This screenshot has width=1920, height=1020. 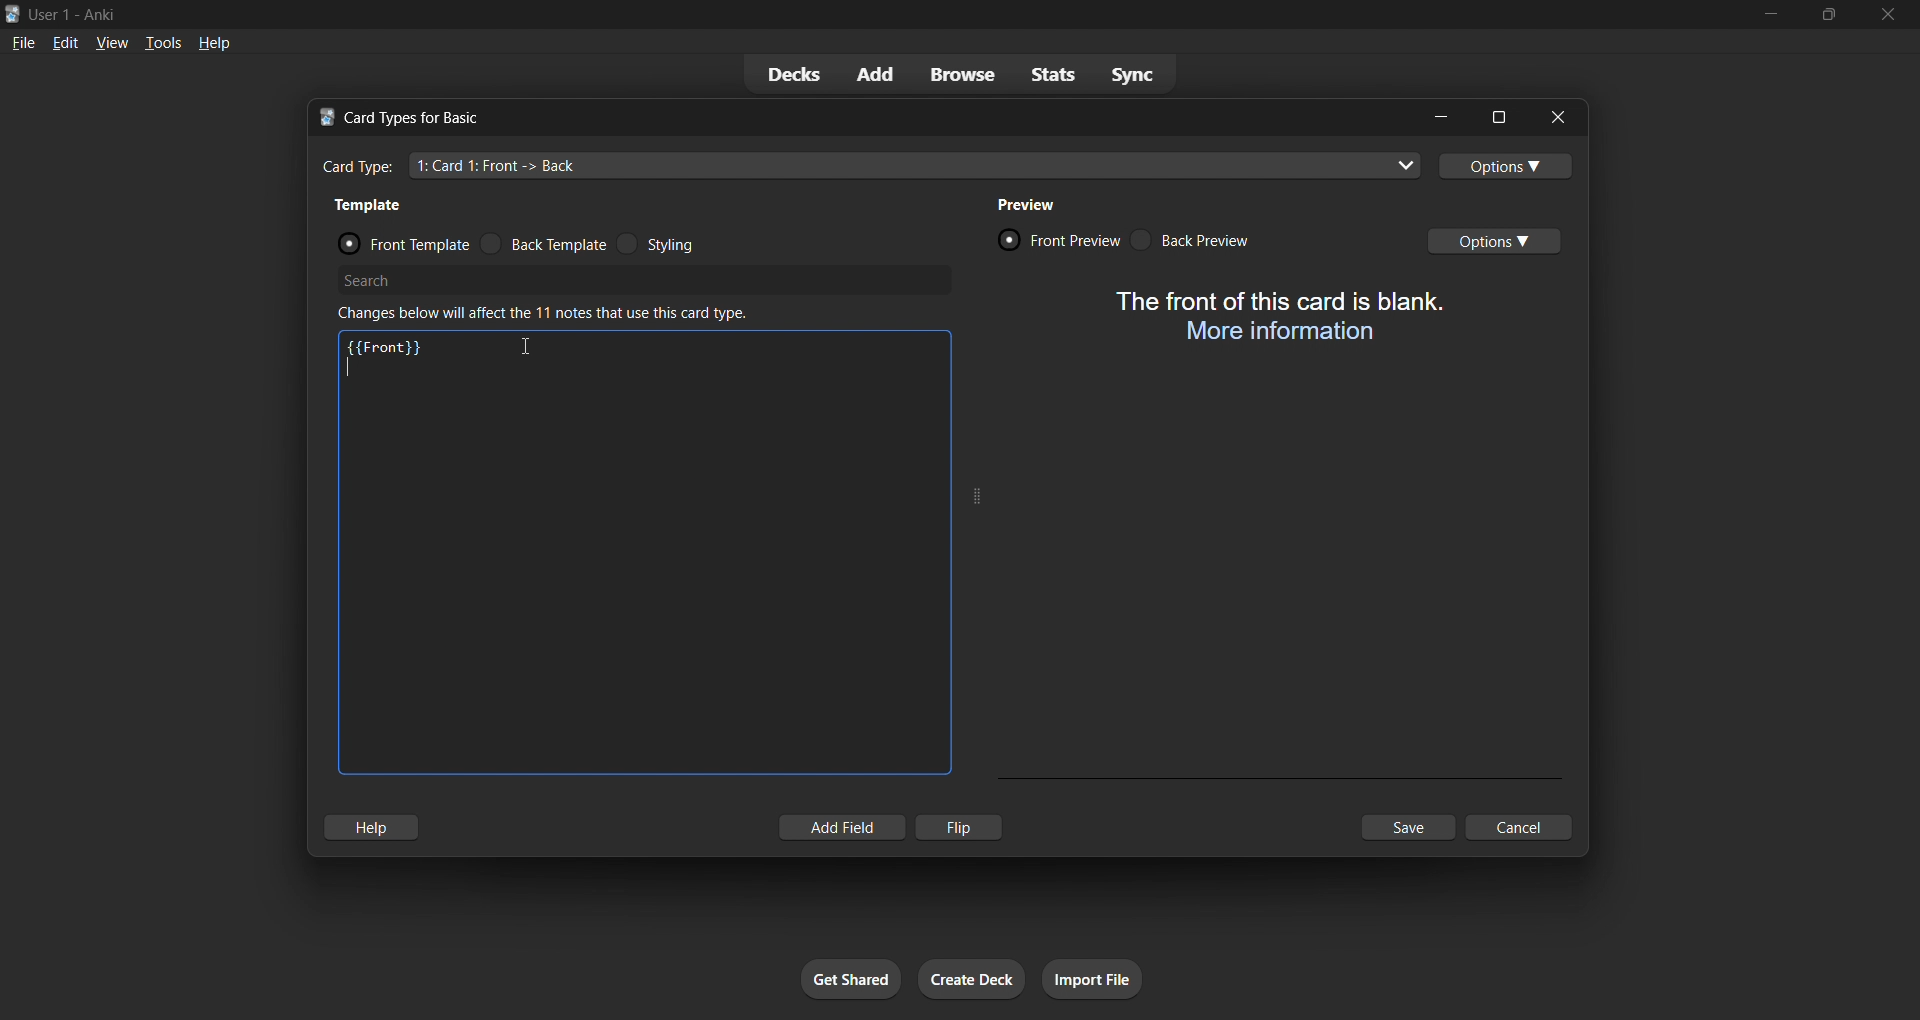 What do you see at coordinates (394, 238) in the screenshot?
I see `front template` at bounding box center [394, 238].